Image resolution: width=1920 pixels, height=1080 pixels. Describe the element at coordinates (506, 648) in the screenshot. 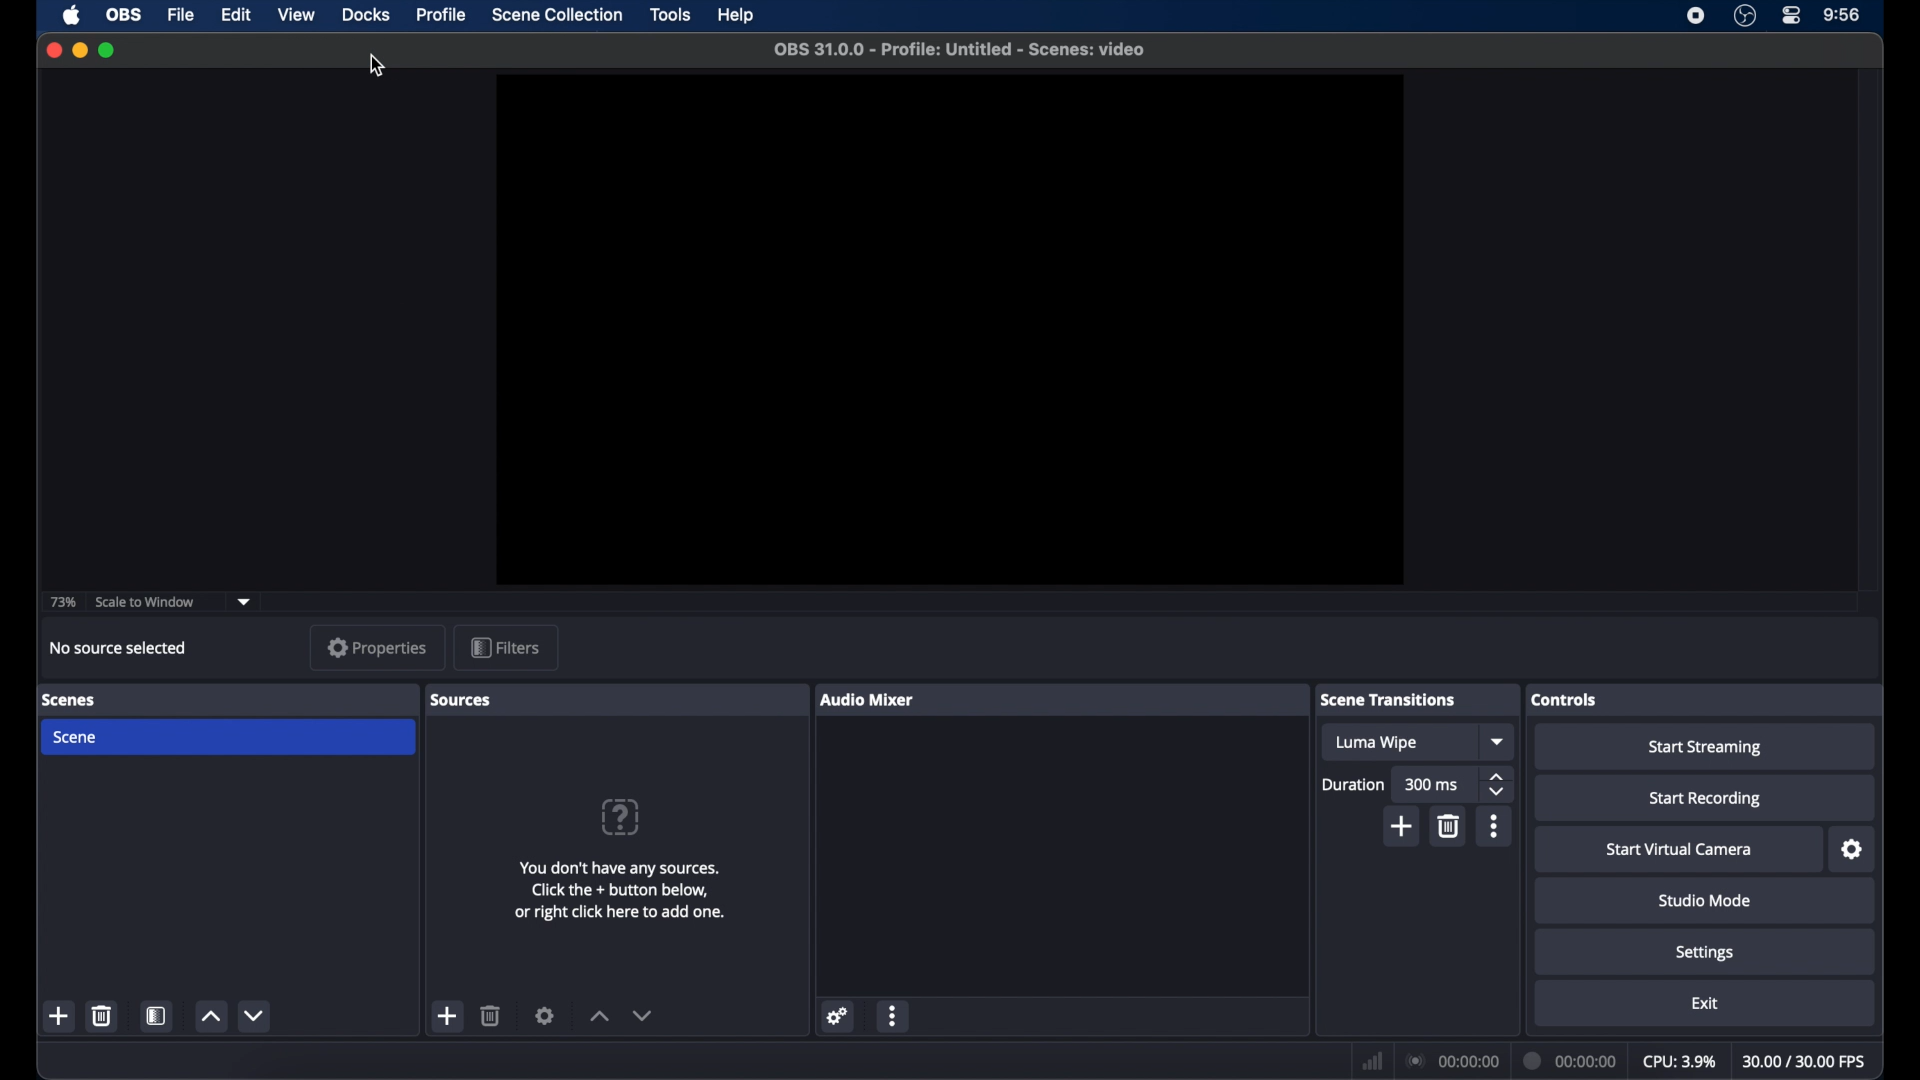

I see `filters` at that location.